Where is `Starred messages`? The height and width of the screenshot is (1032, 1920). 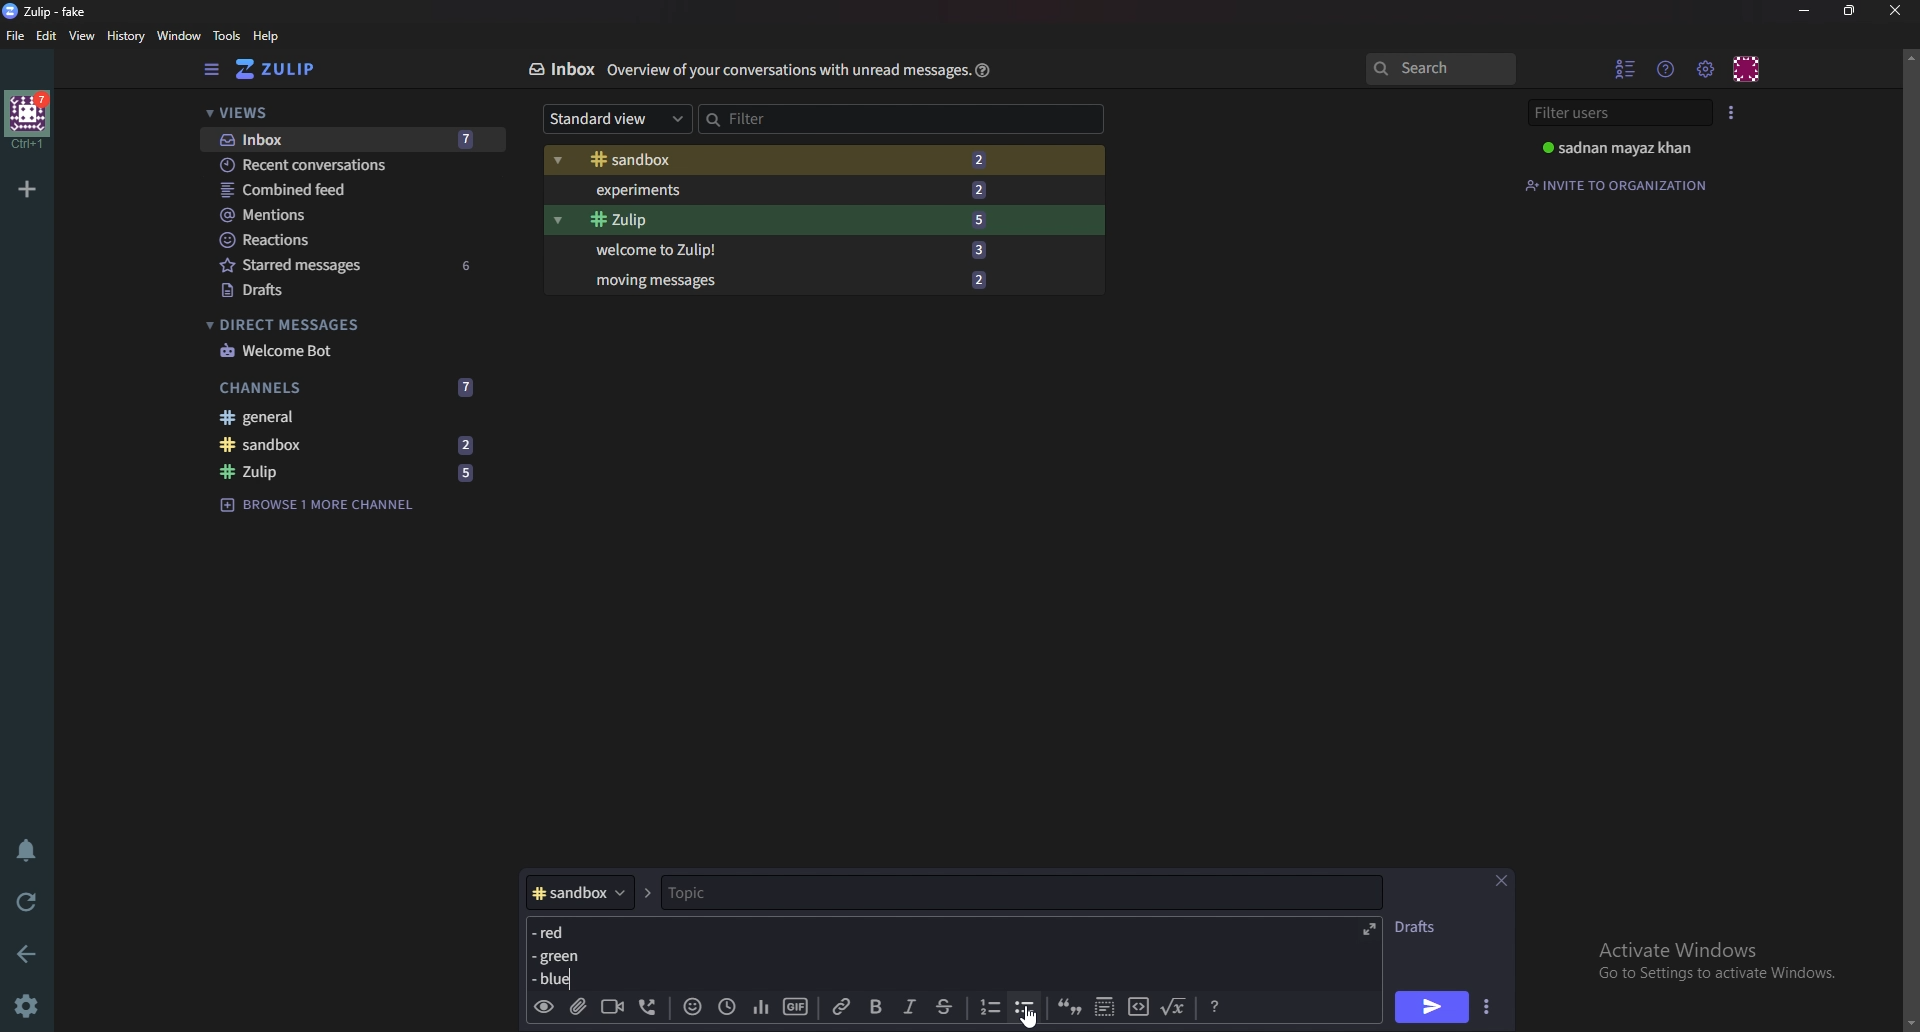
Starred messages is located at coordinates (353, 264).